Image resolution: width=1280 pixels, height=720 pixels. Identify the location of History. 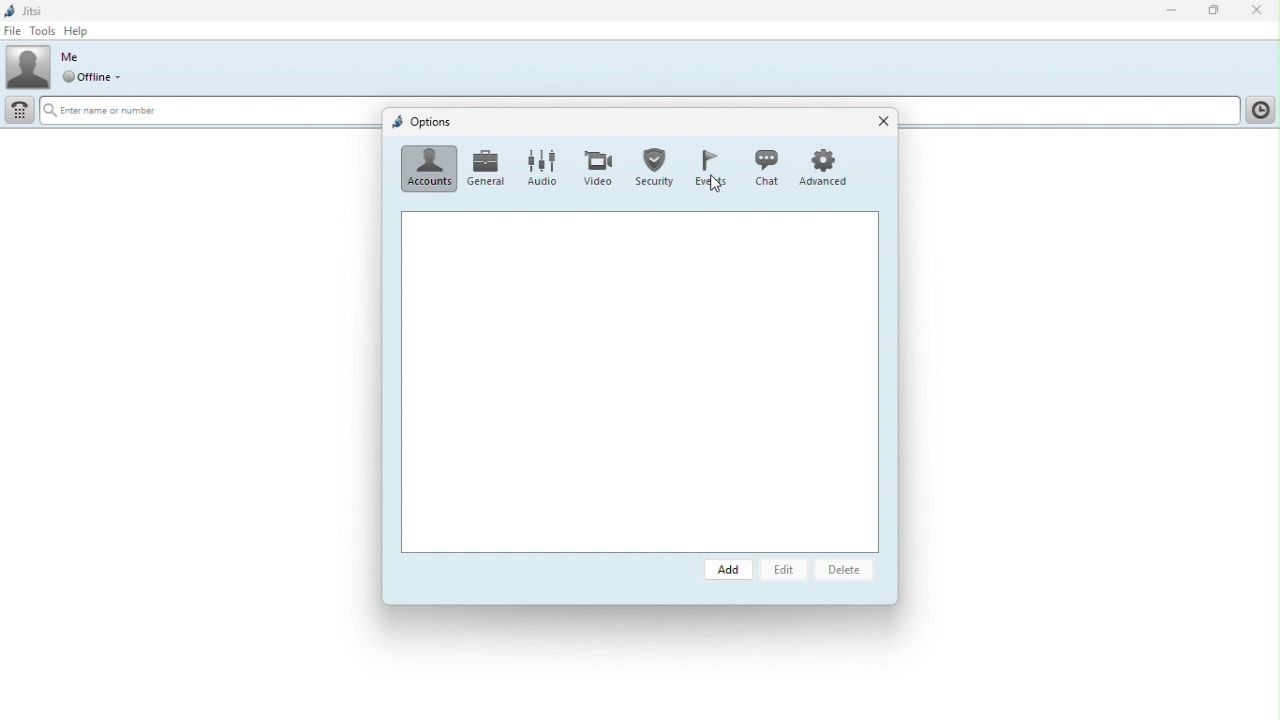
(1259, 110).